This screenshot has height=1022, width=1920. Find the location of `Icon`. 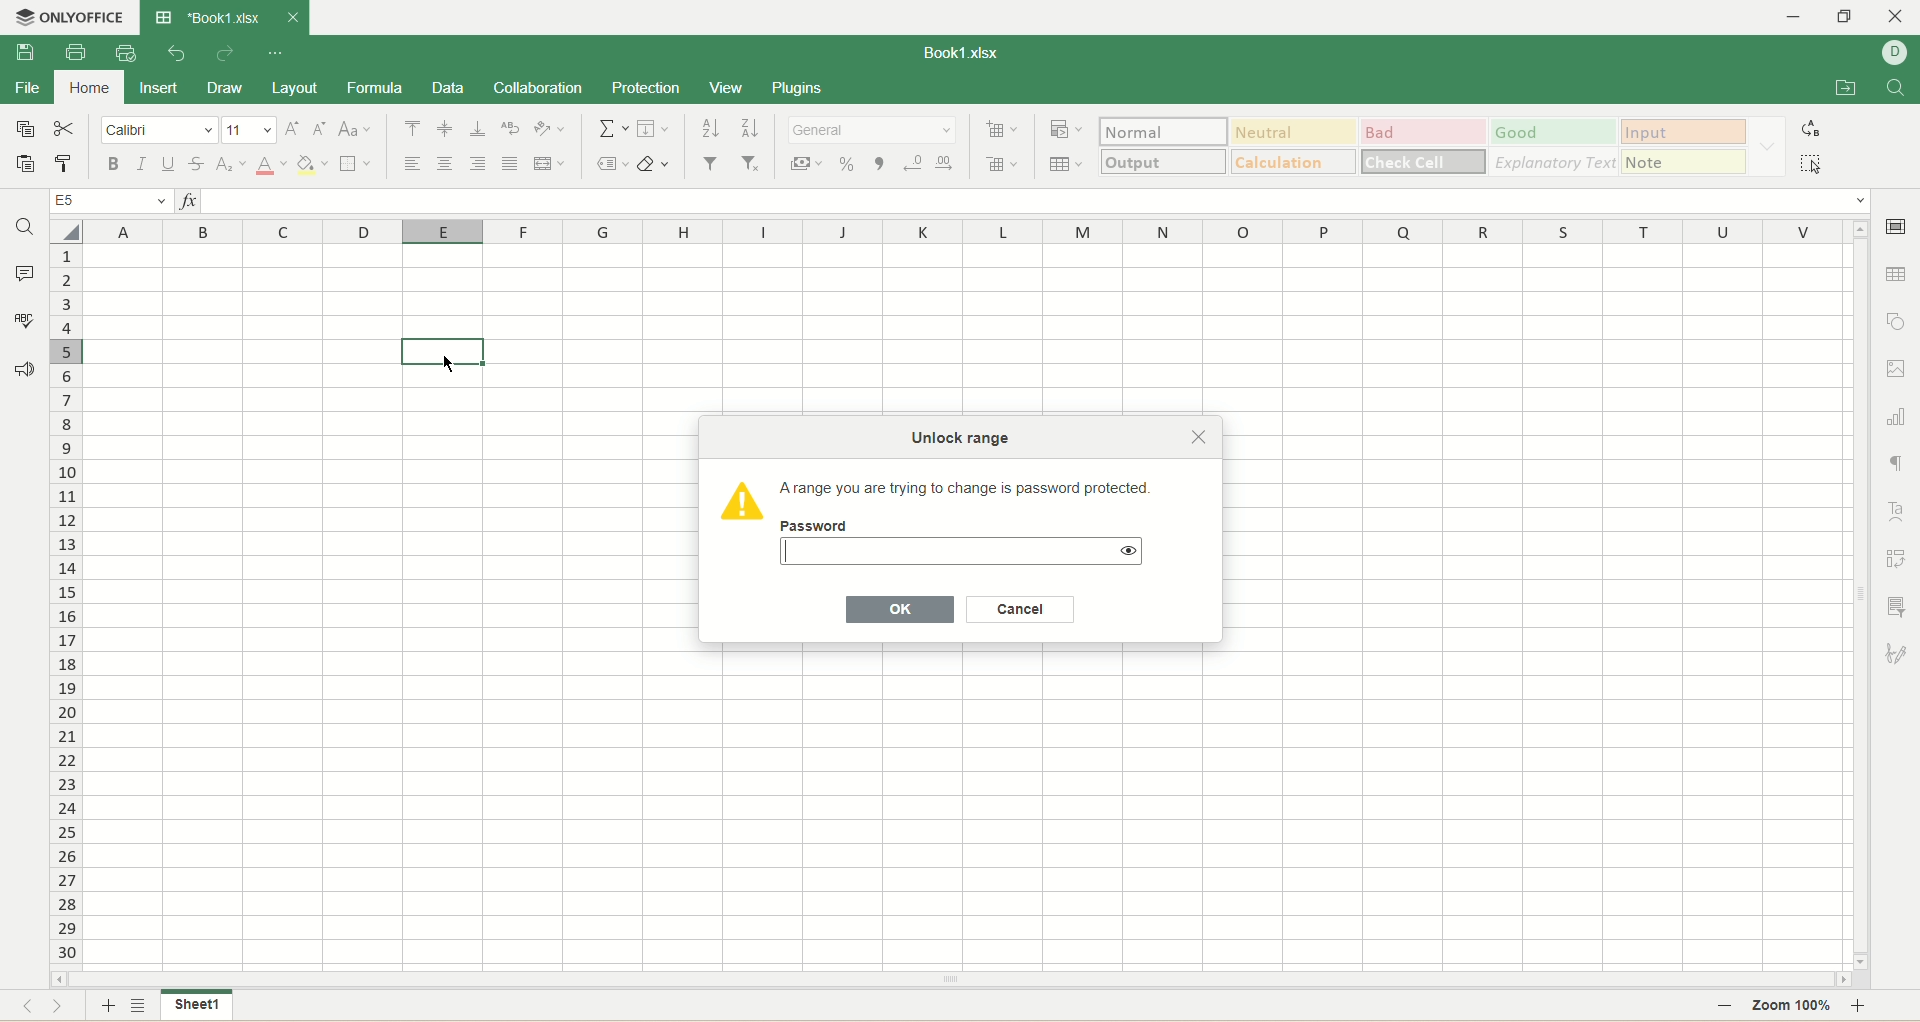

Icon is located at coordinates (737, 504).